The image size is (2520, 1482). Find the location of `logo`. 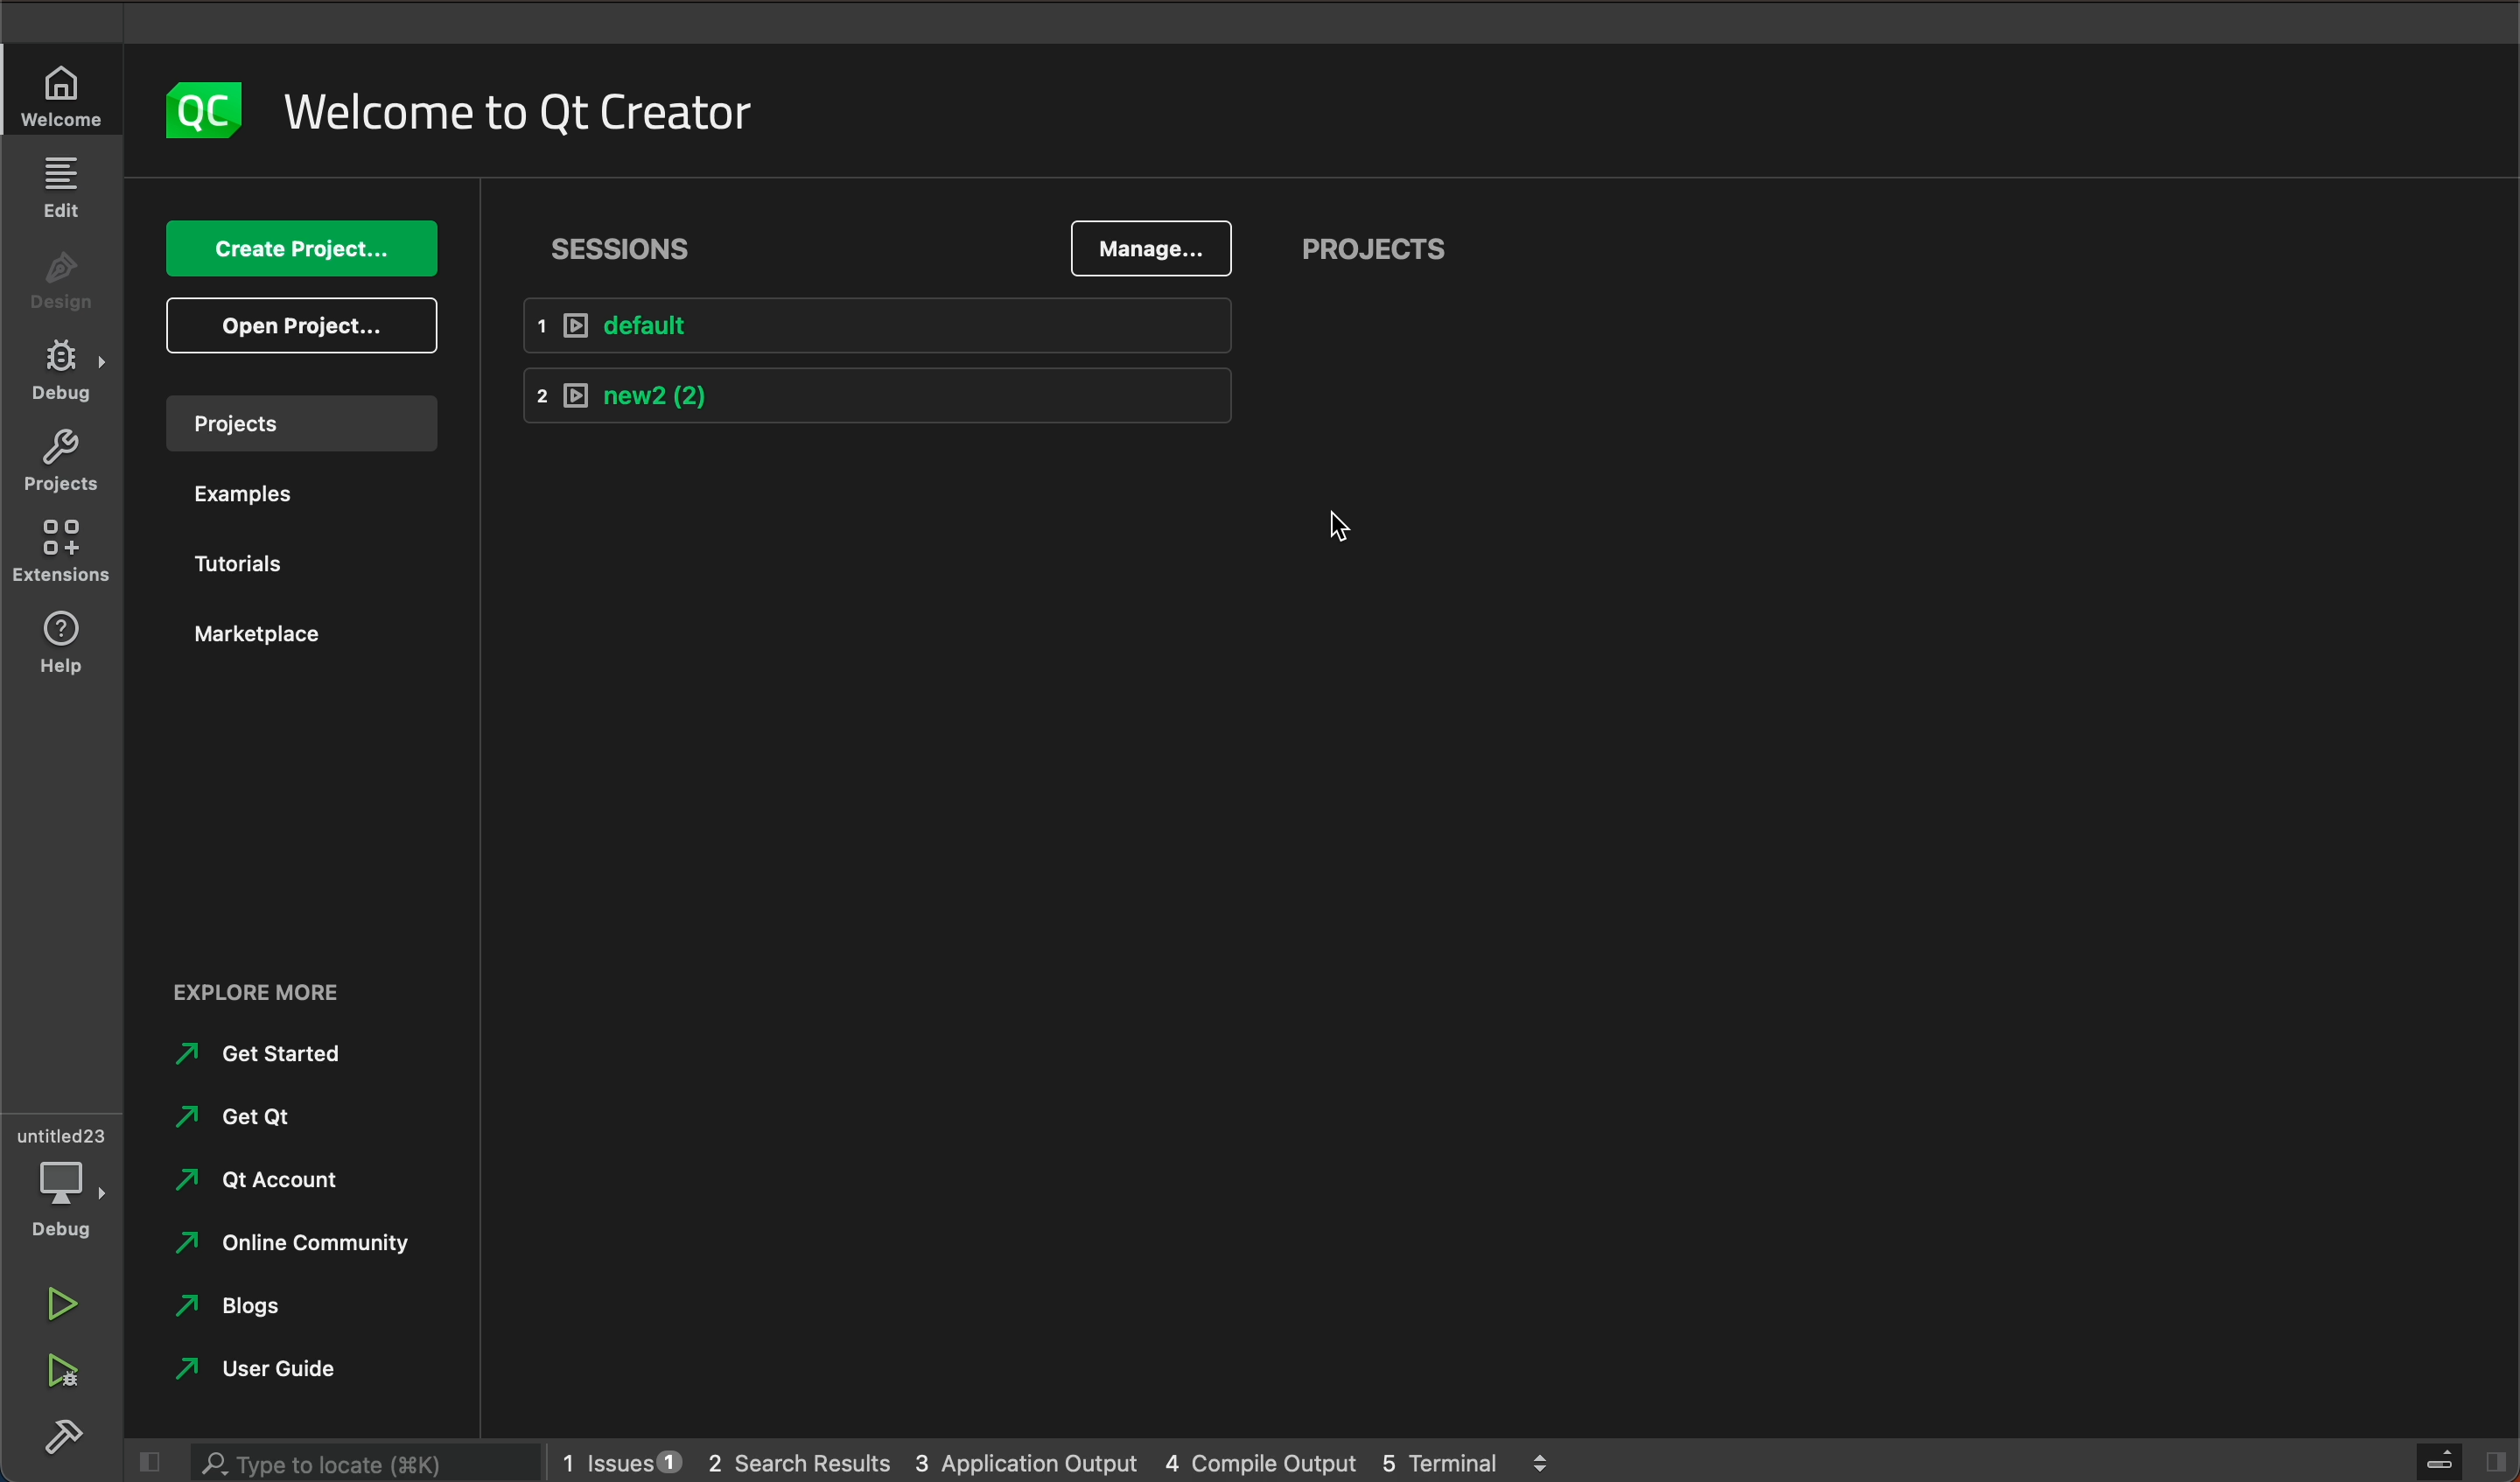

logo is located at coordinates (202, 112).